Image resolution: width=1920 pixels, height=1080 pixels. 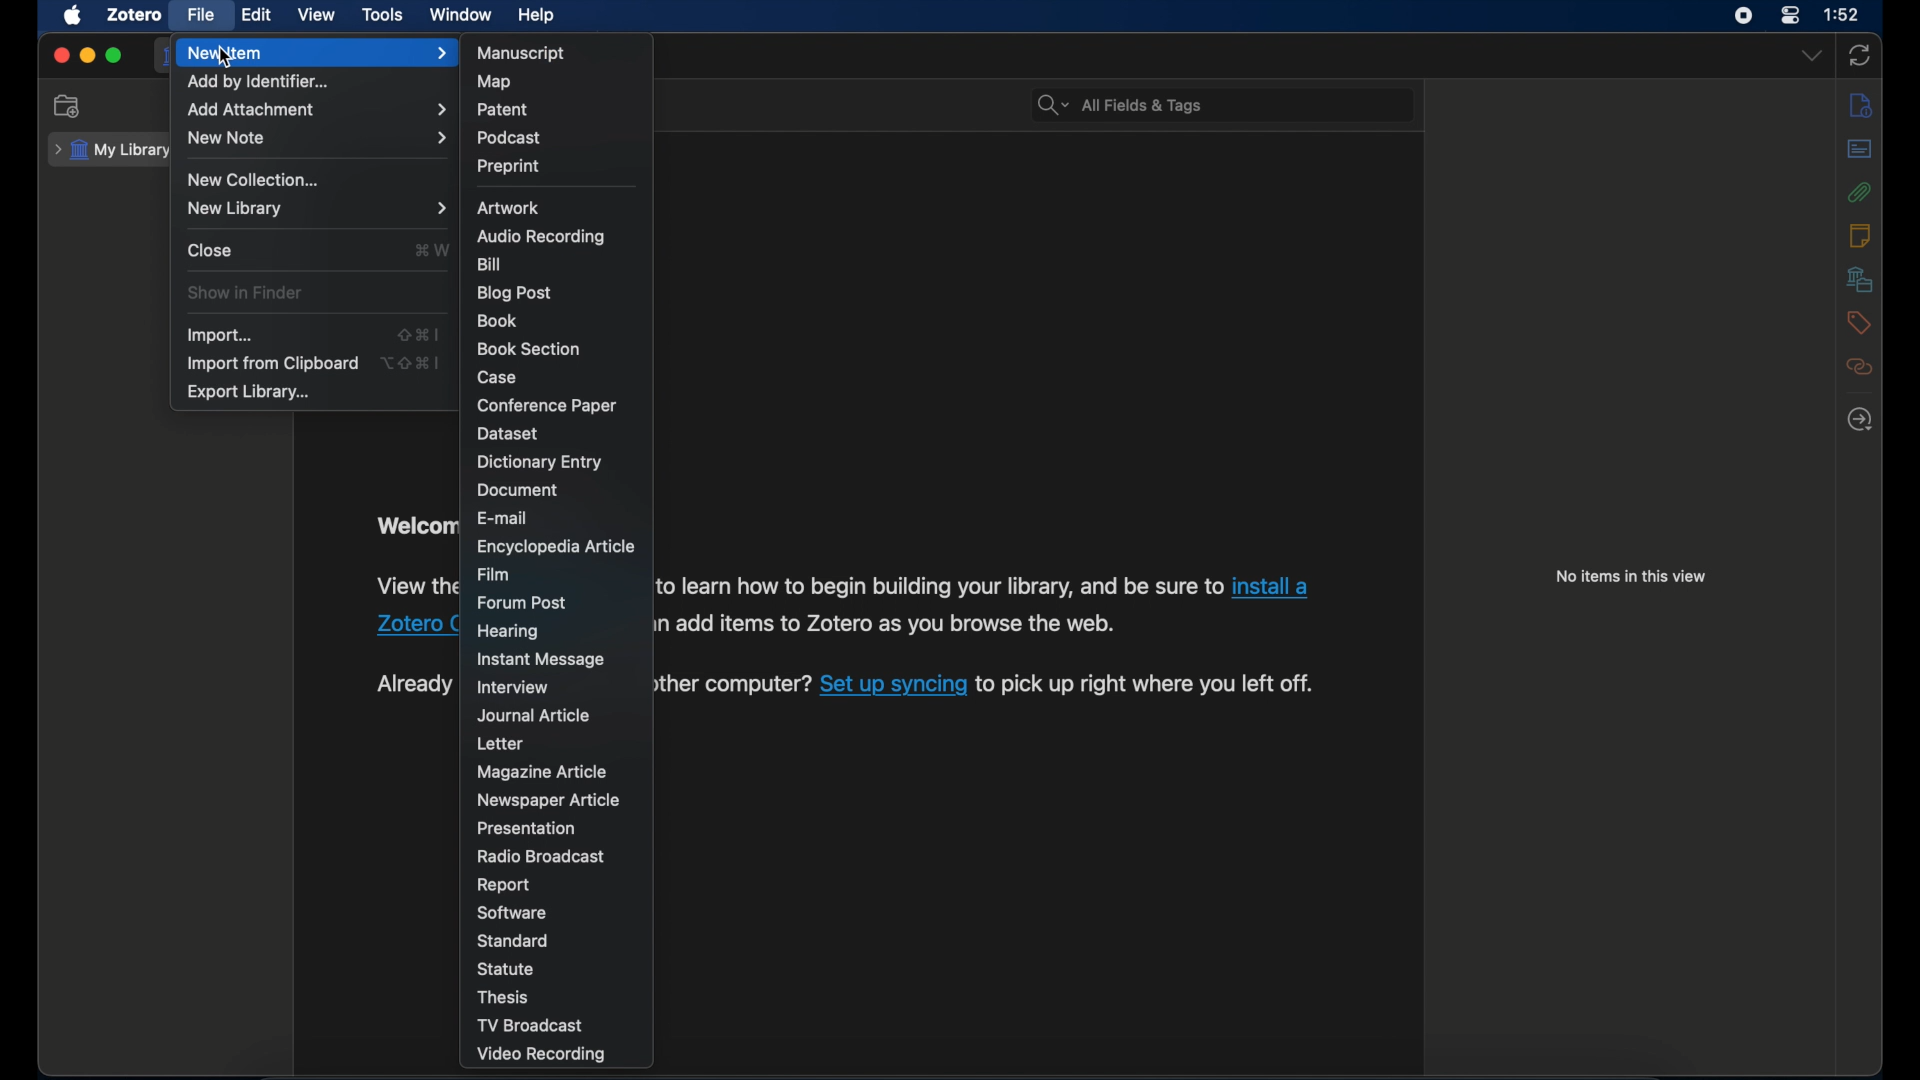 What do you see at coordinates (497, 377) in the screenshot?
I see `case` at bounding box center [497, 377].